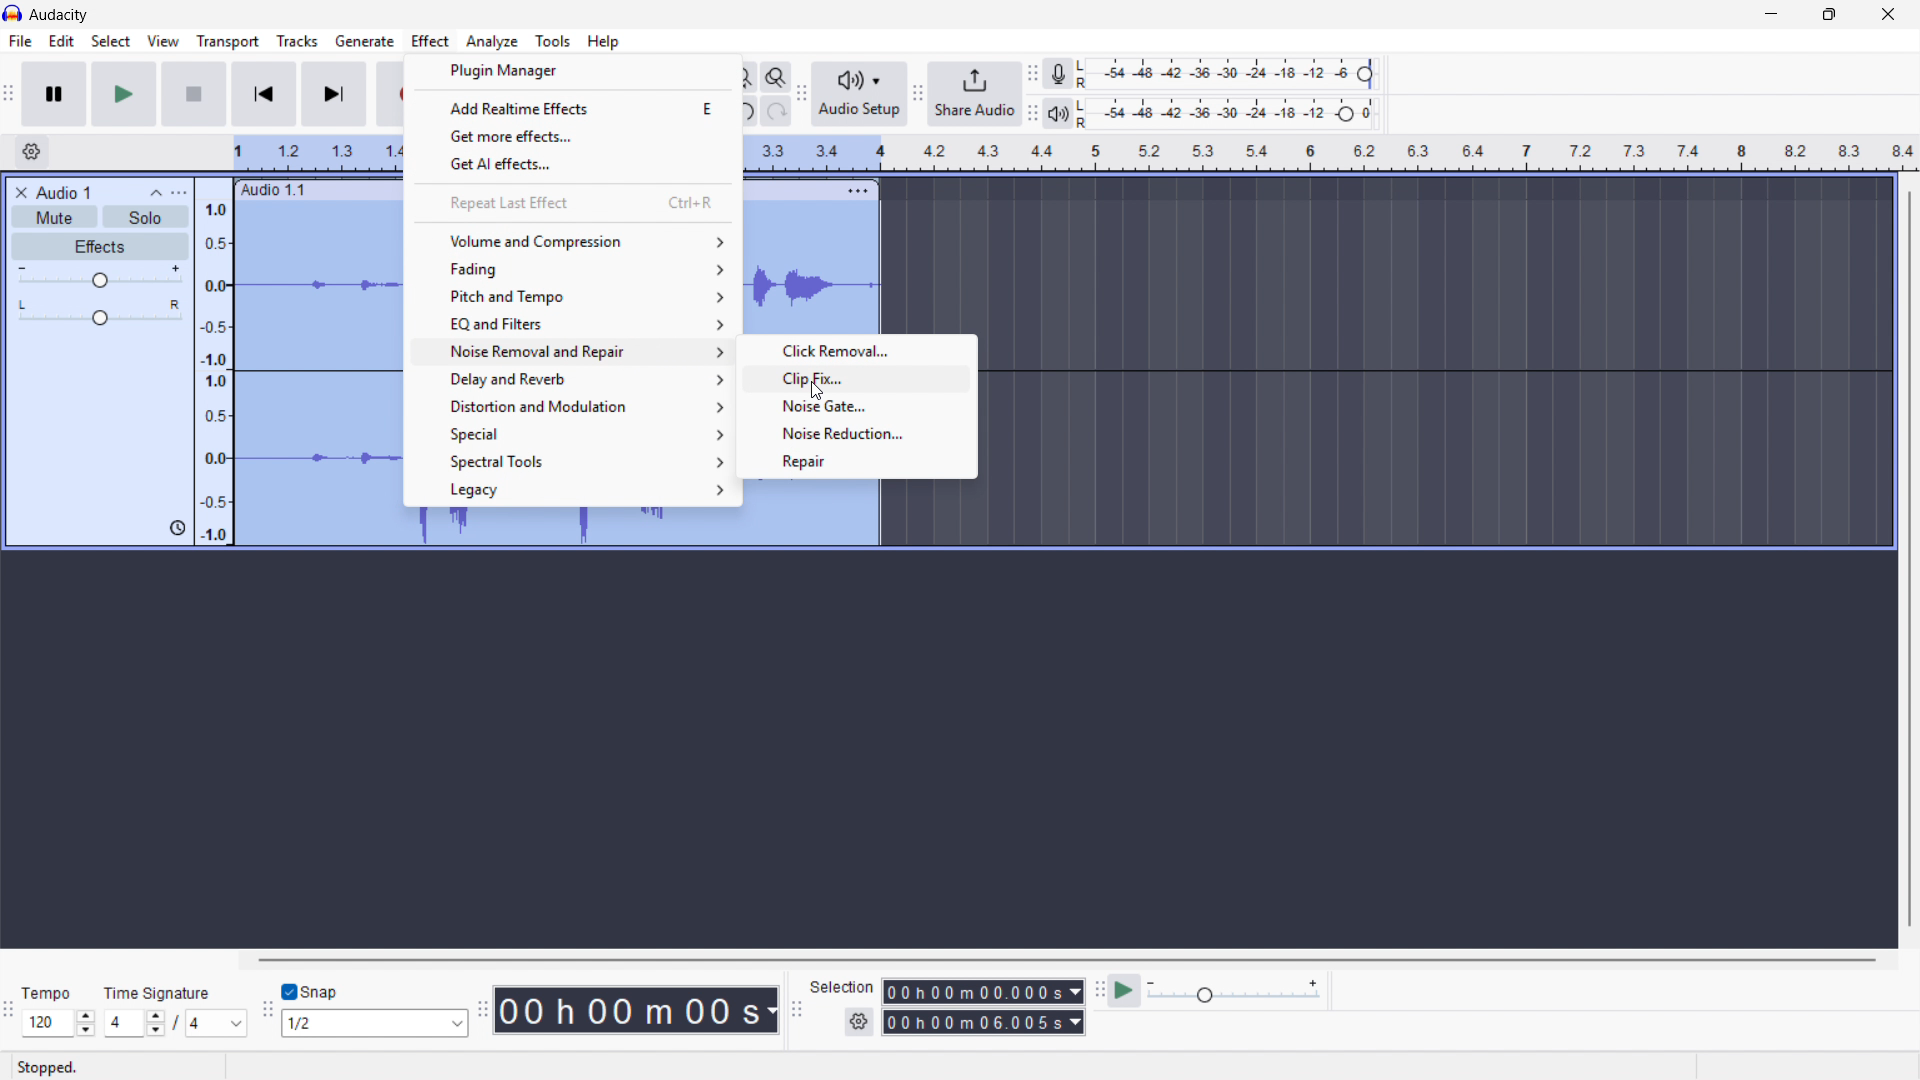 The width and height of the screenshot is (1920, 1080). I want to click on View , so click(164, 41).